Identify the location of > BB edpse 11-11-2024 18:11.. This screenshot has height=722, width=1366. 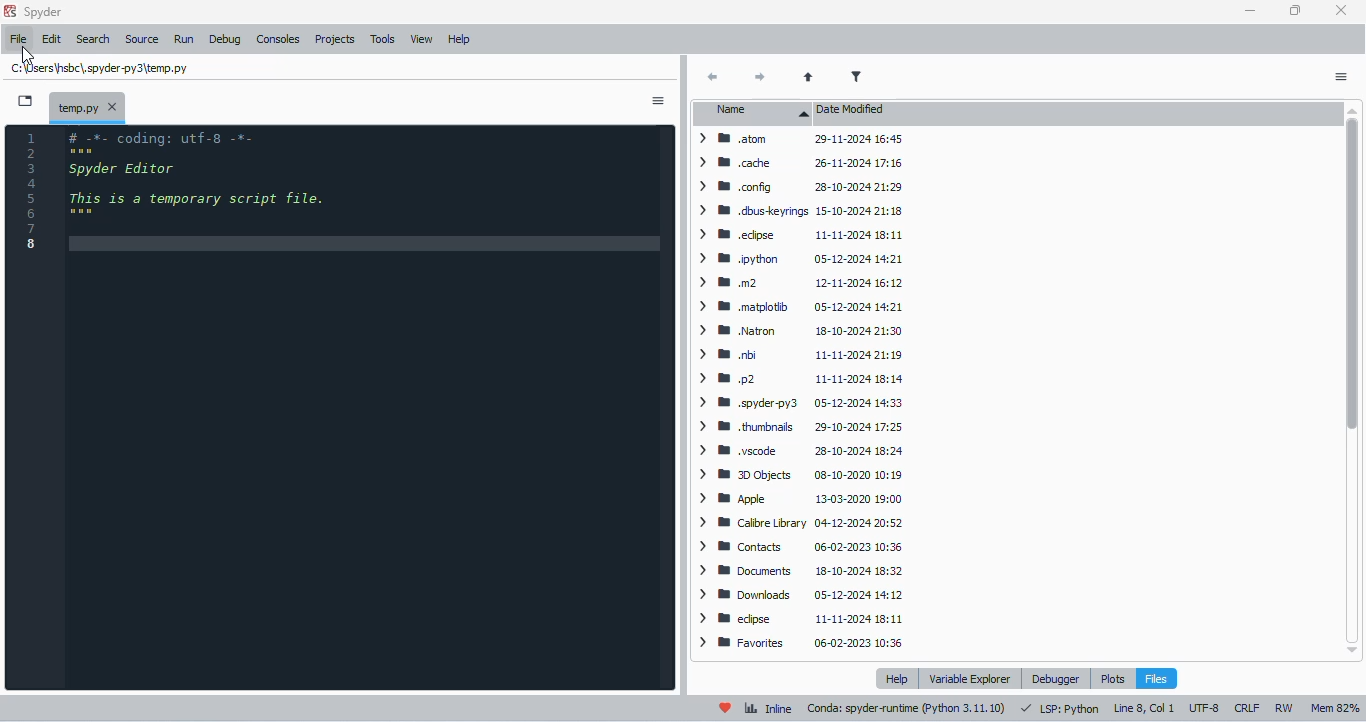
(801, 620).